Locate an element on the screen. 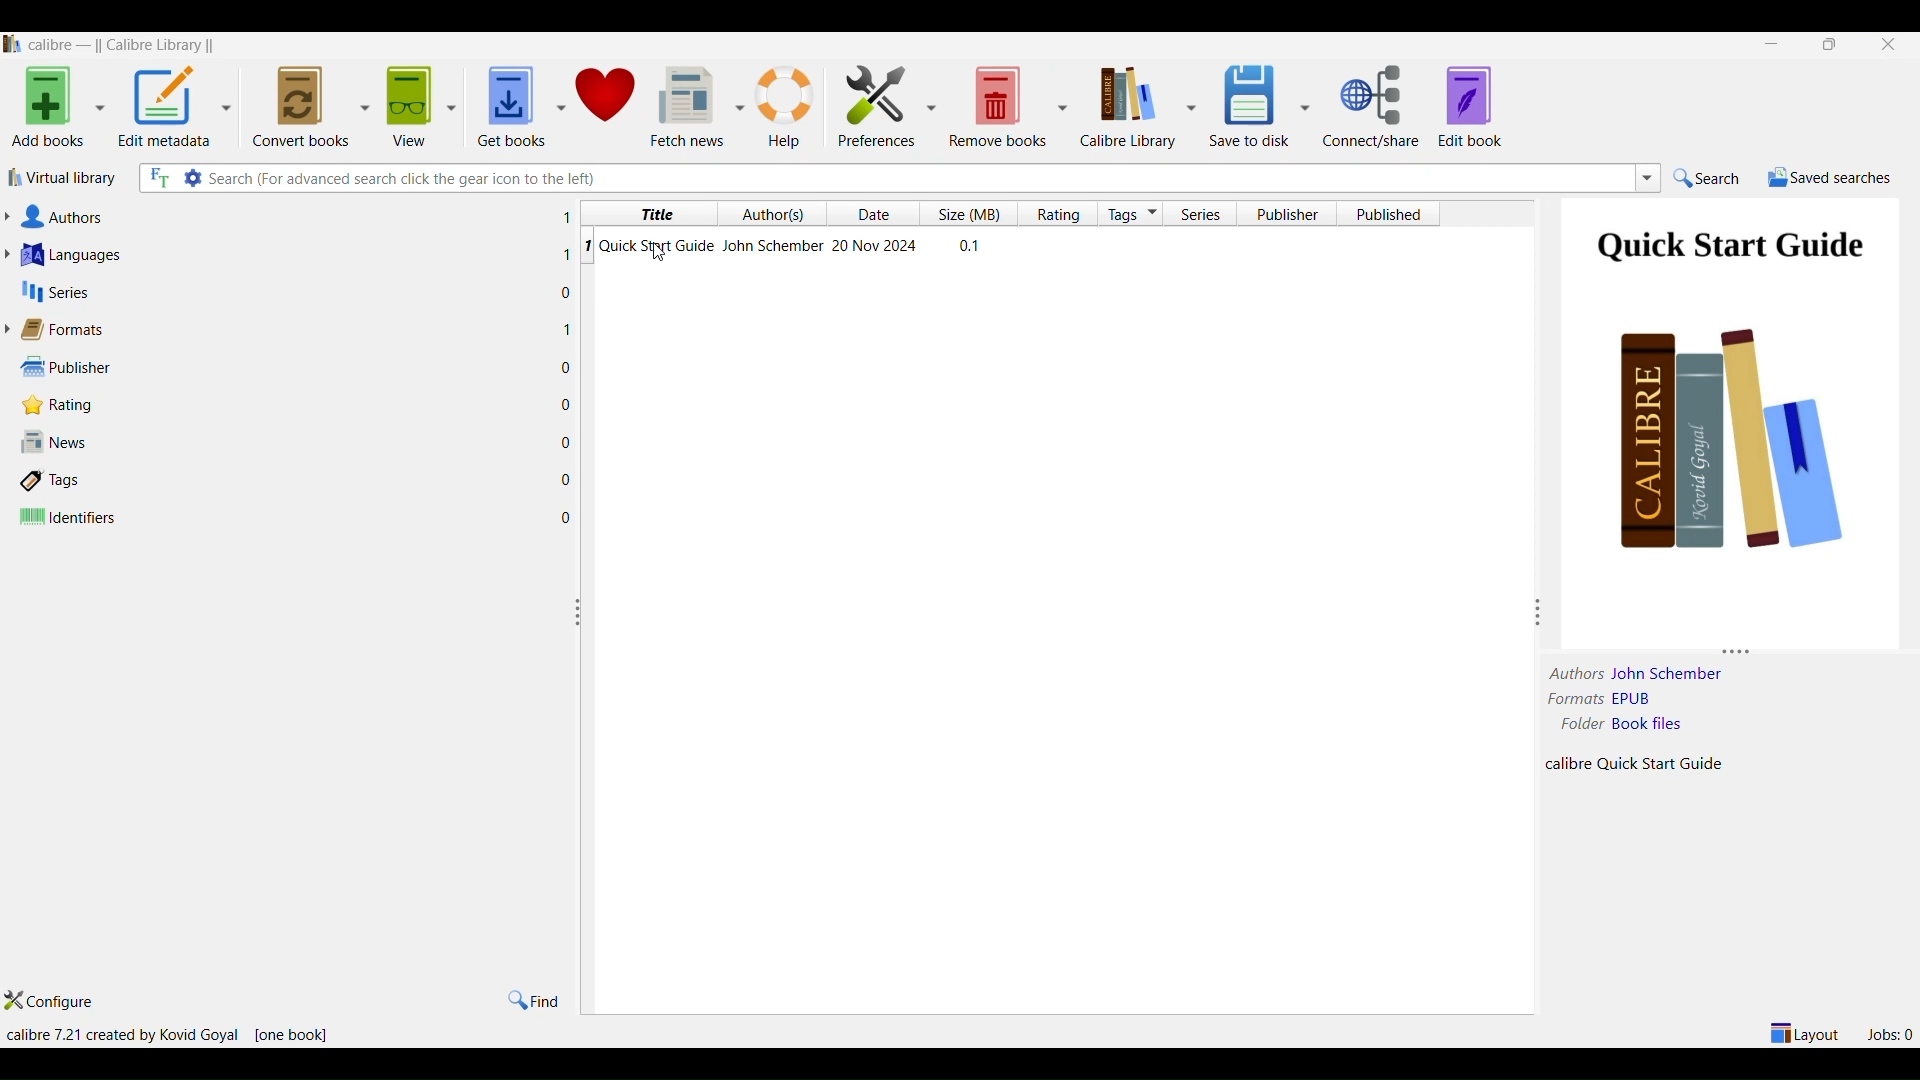 This screenshot has height=1080, width=1920. saved searches is located at coordinates (1831, 178).